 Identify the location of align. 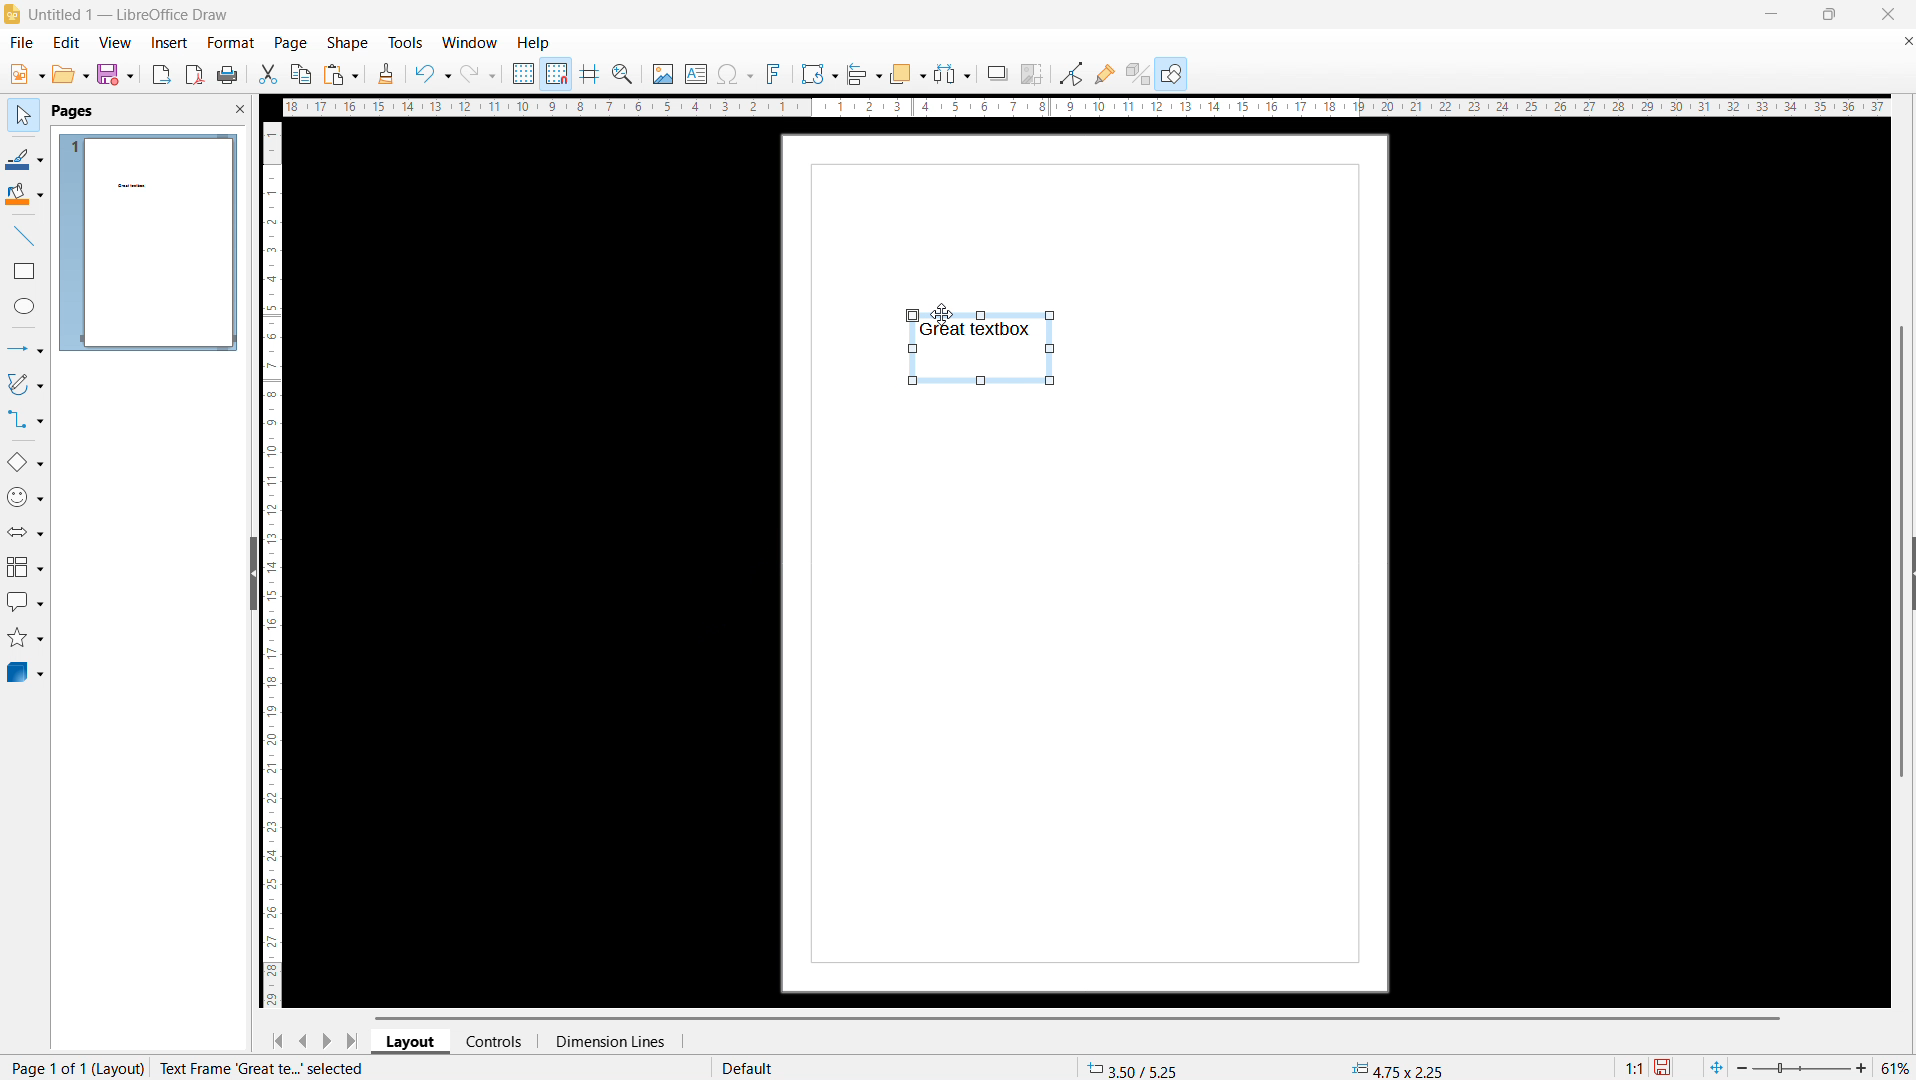
(865, 73).